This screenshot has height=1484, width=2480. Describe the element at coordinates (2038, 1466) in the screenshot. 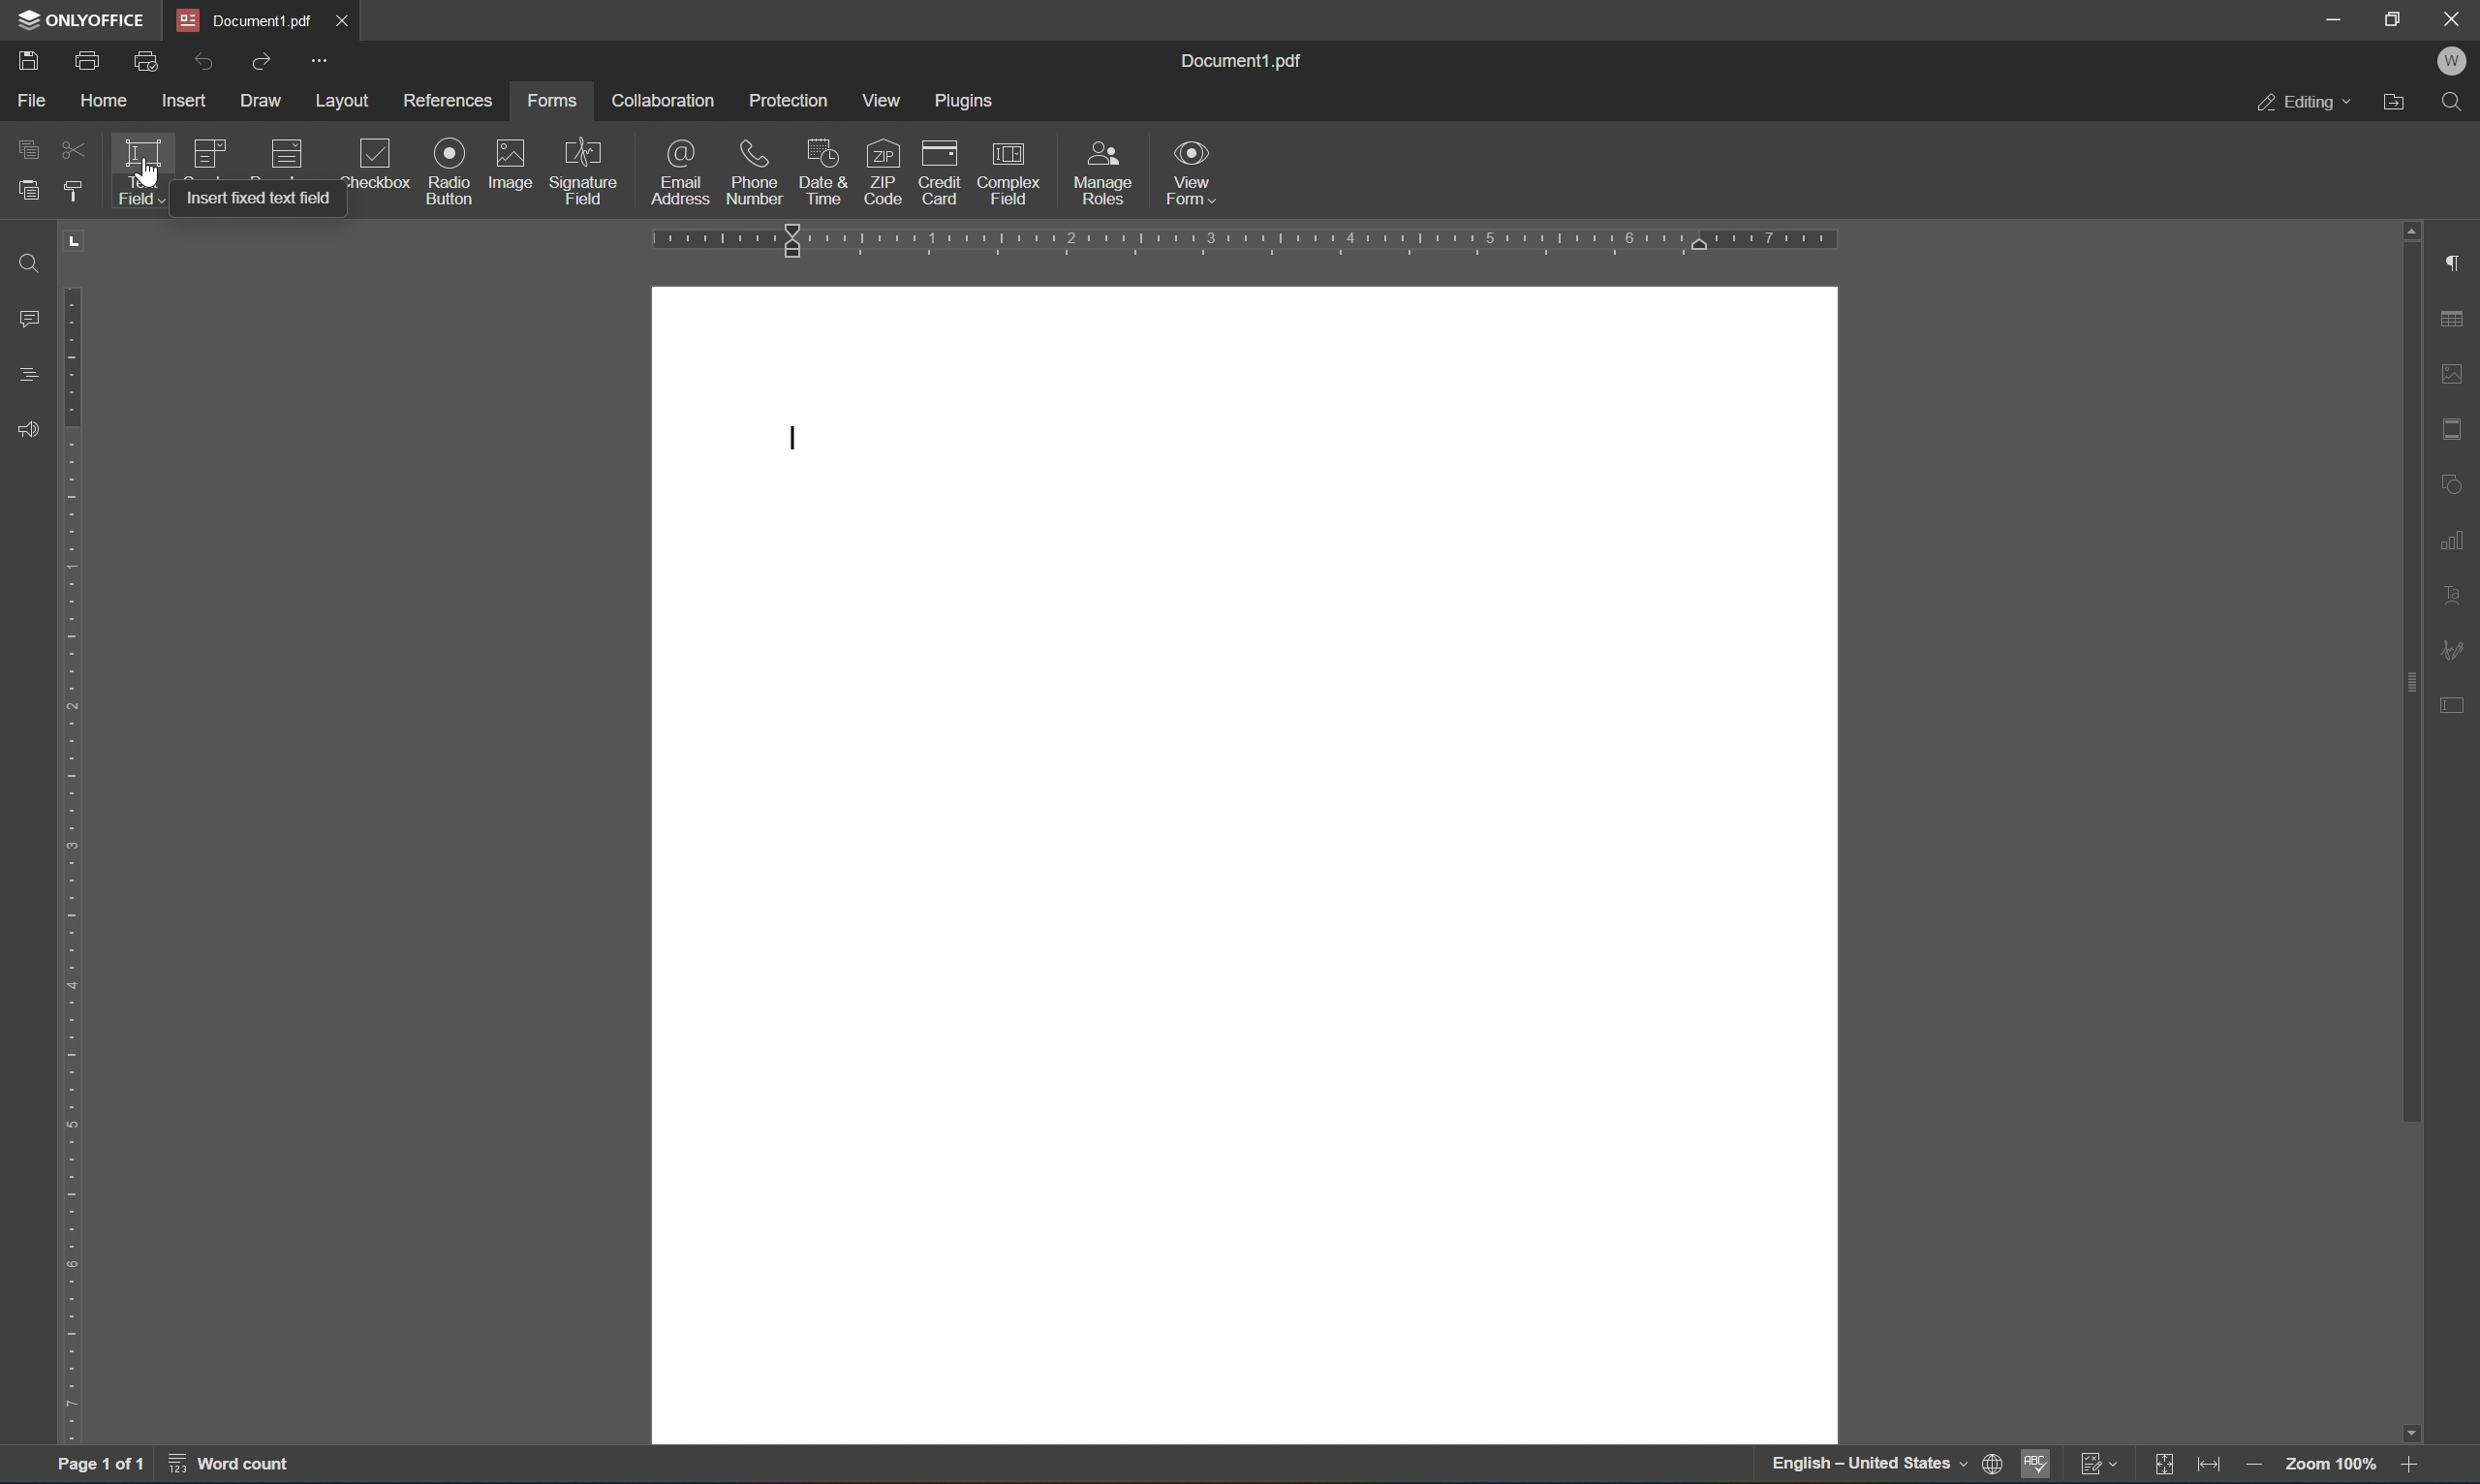

I see `spell checking` at that location.